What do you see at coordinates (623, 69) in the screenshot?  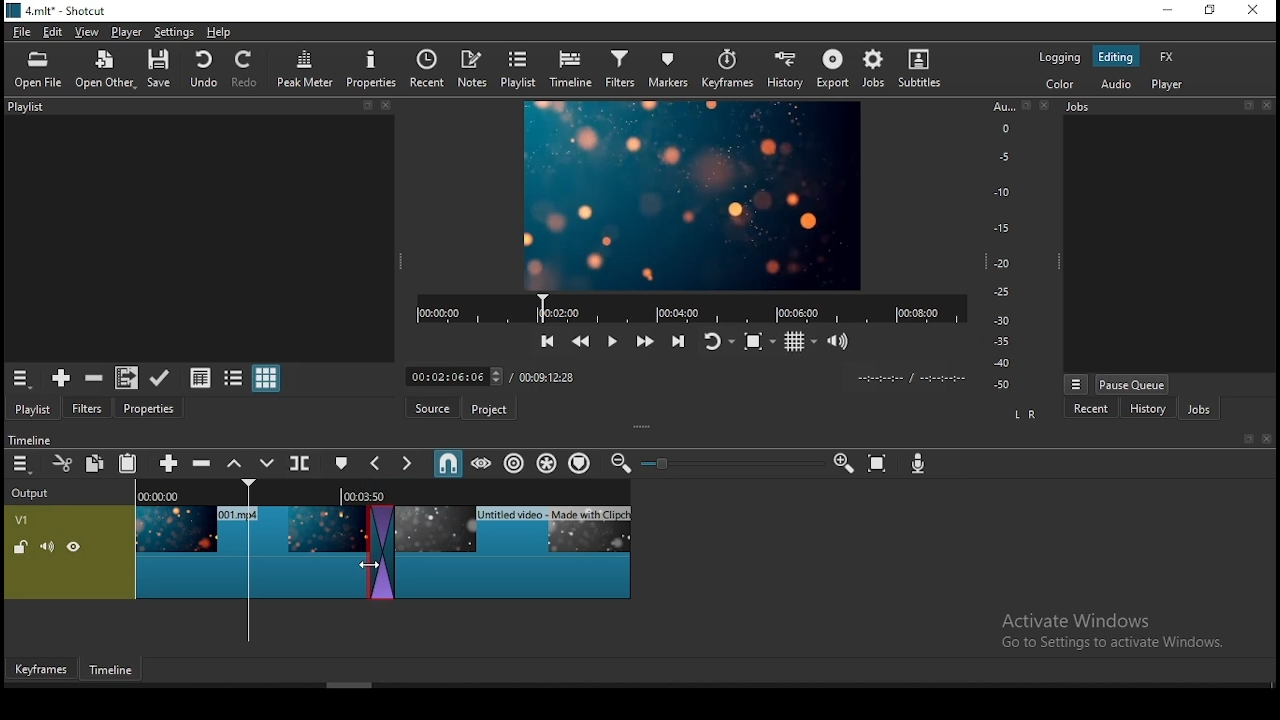 I see `filters` at bounding box center [623, 69].